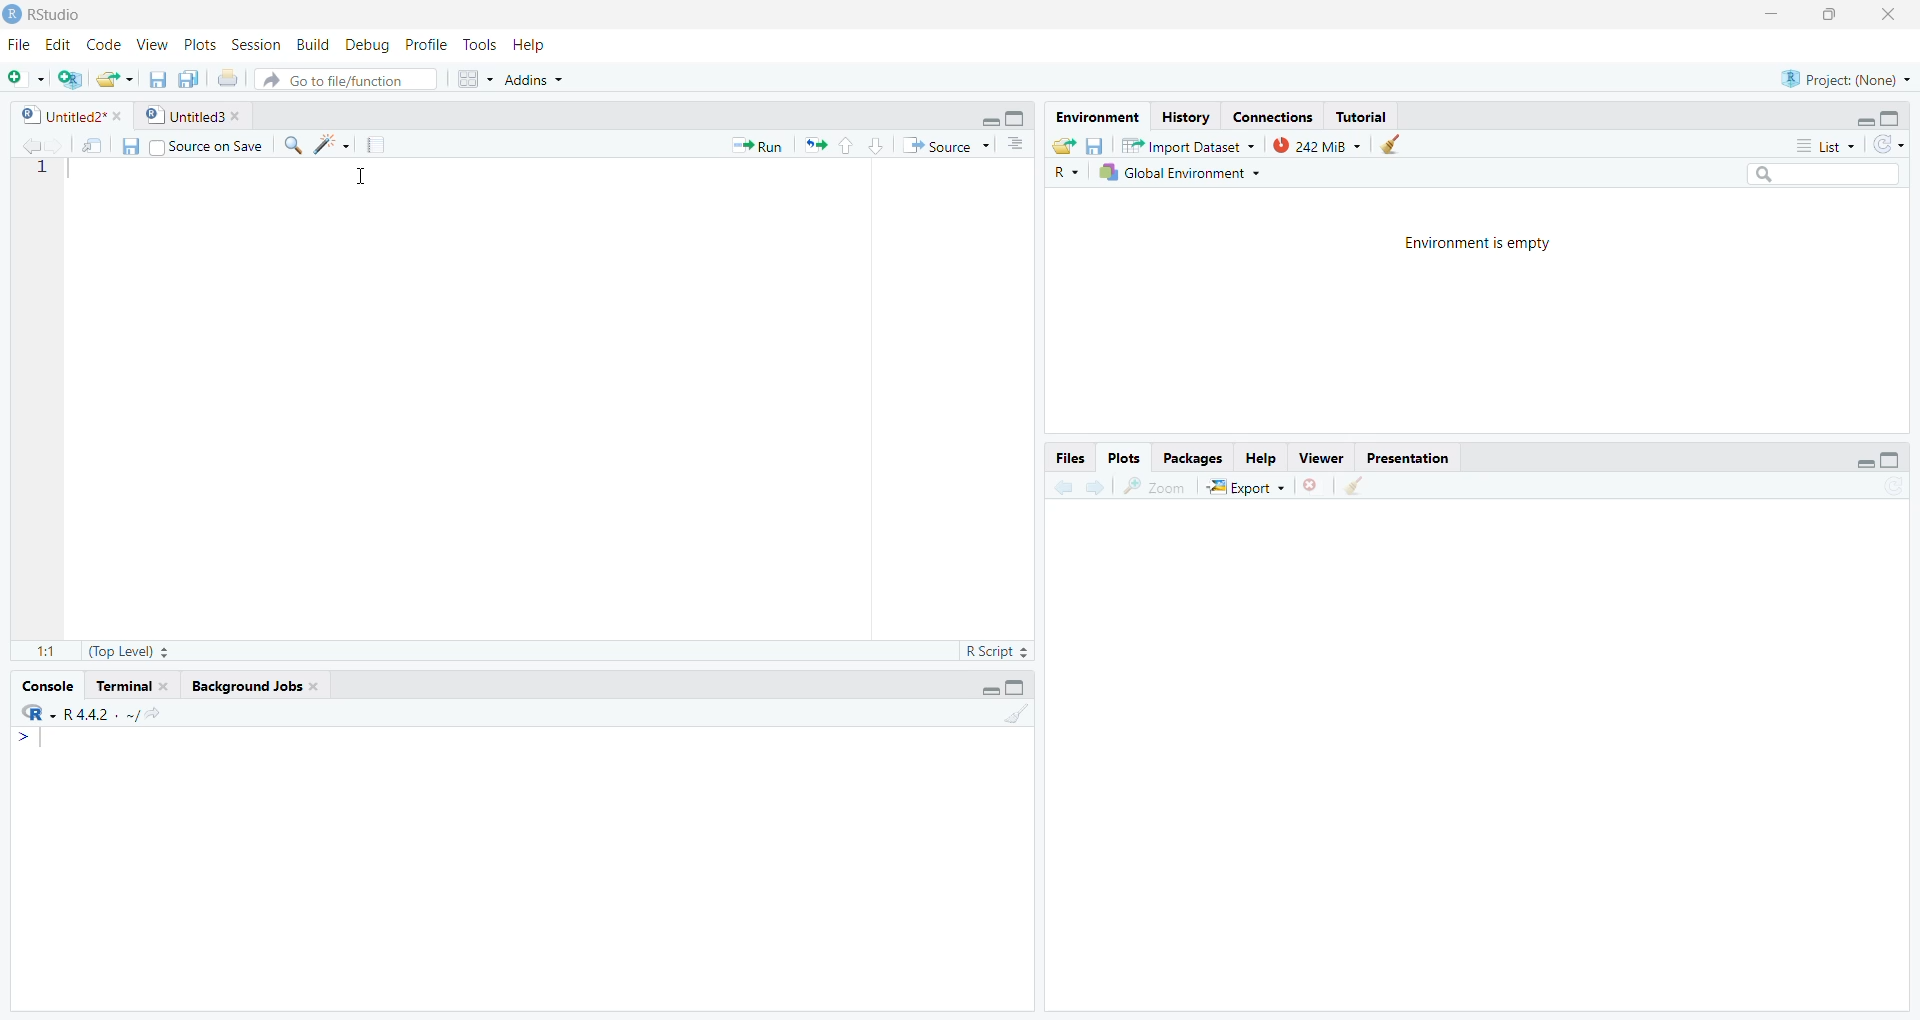 The width and height of the screenshot is (1920, 1020). I want to click on minimize, so click(1864, 463).